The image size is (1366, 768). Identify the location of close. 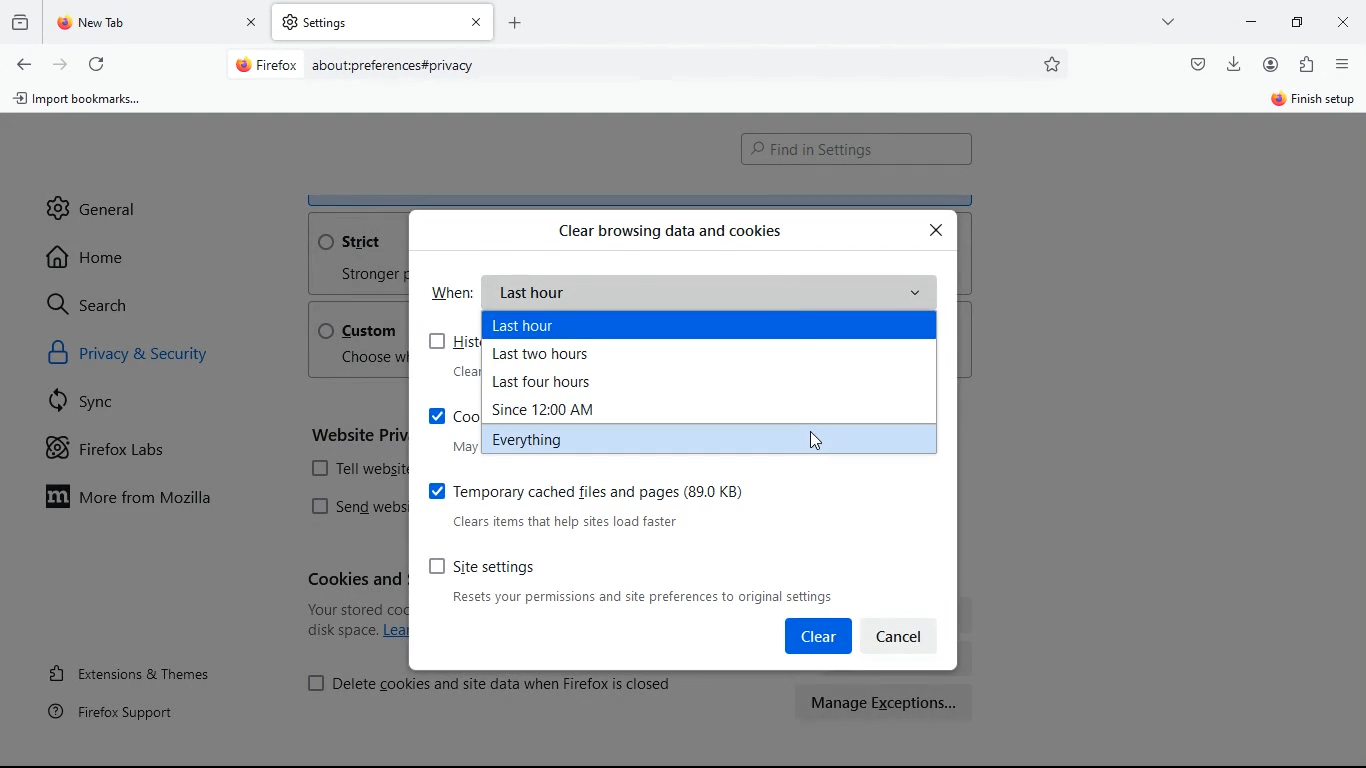
(1346, 24).